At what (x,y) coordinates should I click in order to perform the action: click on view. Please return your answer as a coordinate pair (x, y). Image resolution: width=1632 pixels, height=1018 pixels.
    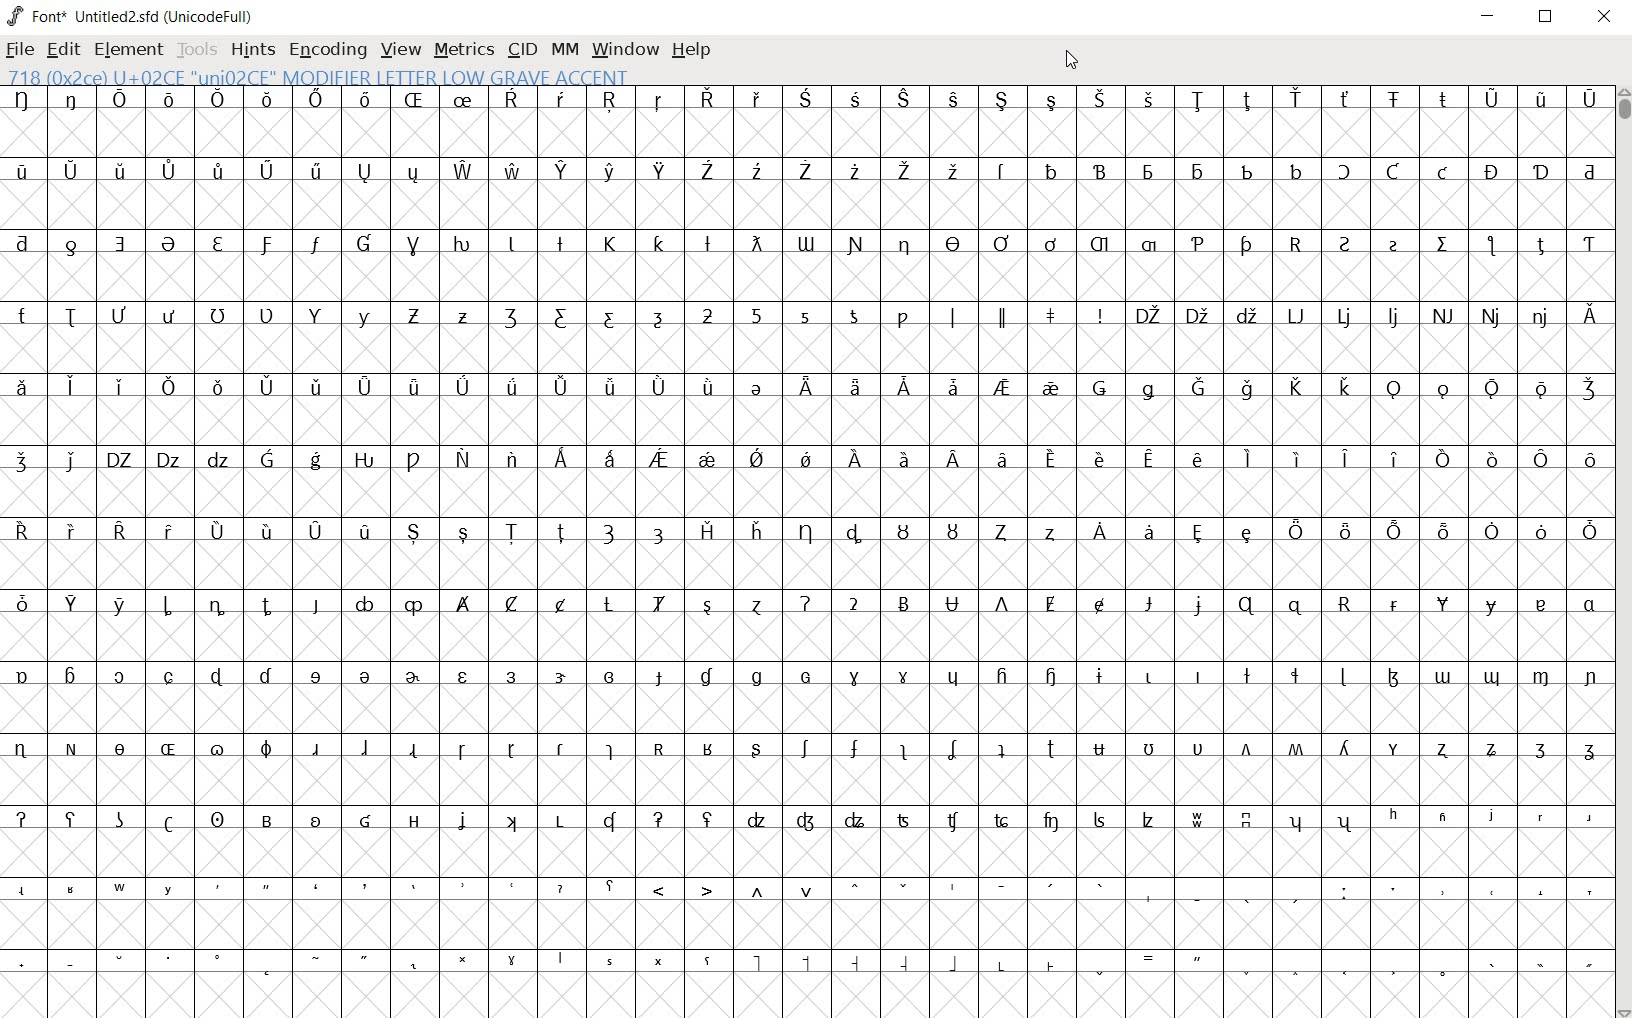
    Looking at the image, I should click on (401, 51).